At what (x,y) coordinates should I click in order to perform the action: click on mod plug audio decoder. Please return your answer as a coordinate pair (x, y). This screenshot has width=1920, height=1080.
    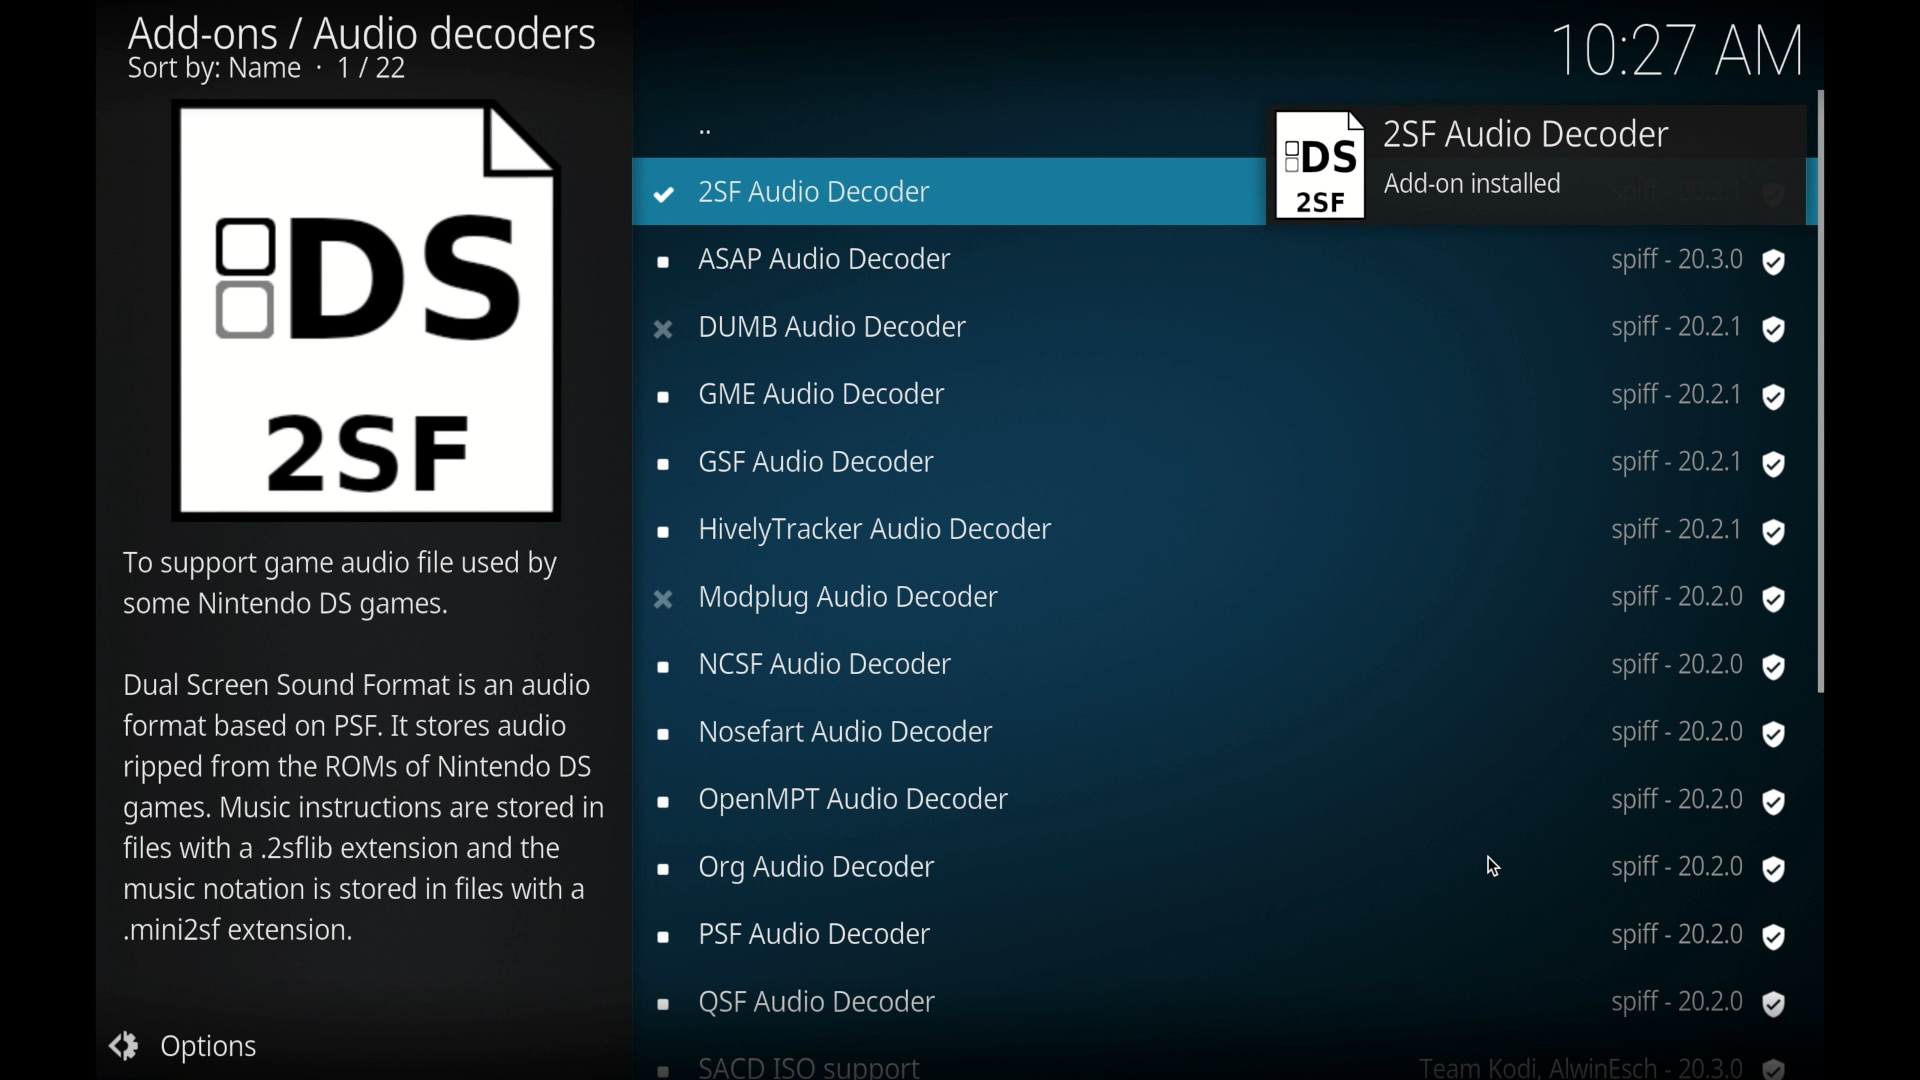
    Looking at the image, I should click on (1218, 599).